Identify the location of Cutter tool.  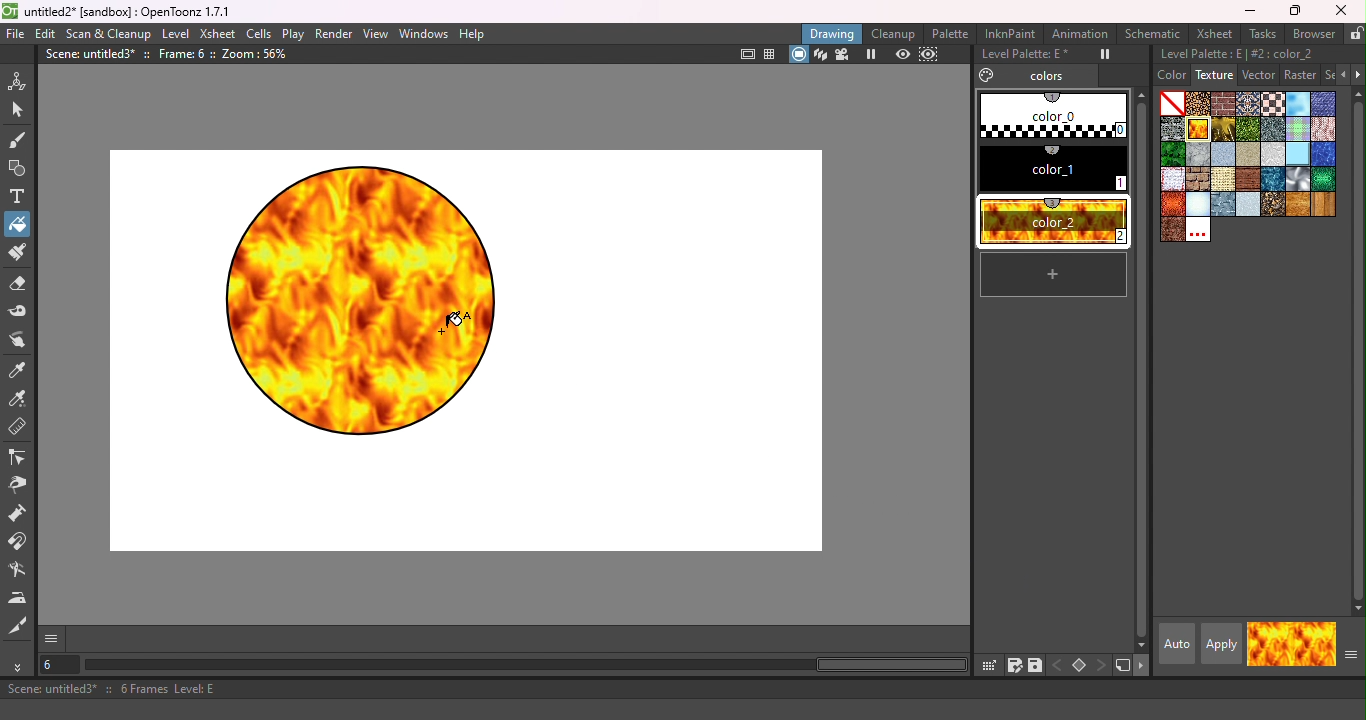
(18, 627).